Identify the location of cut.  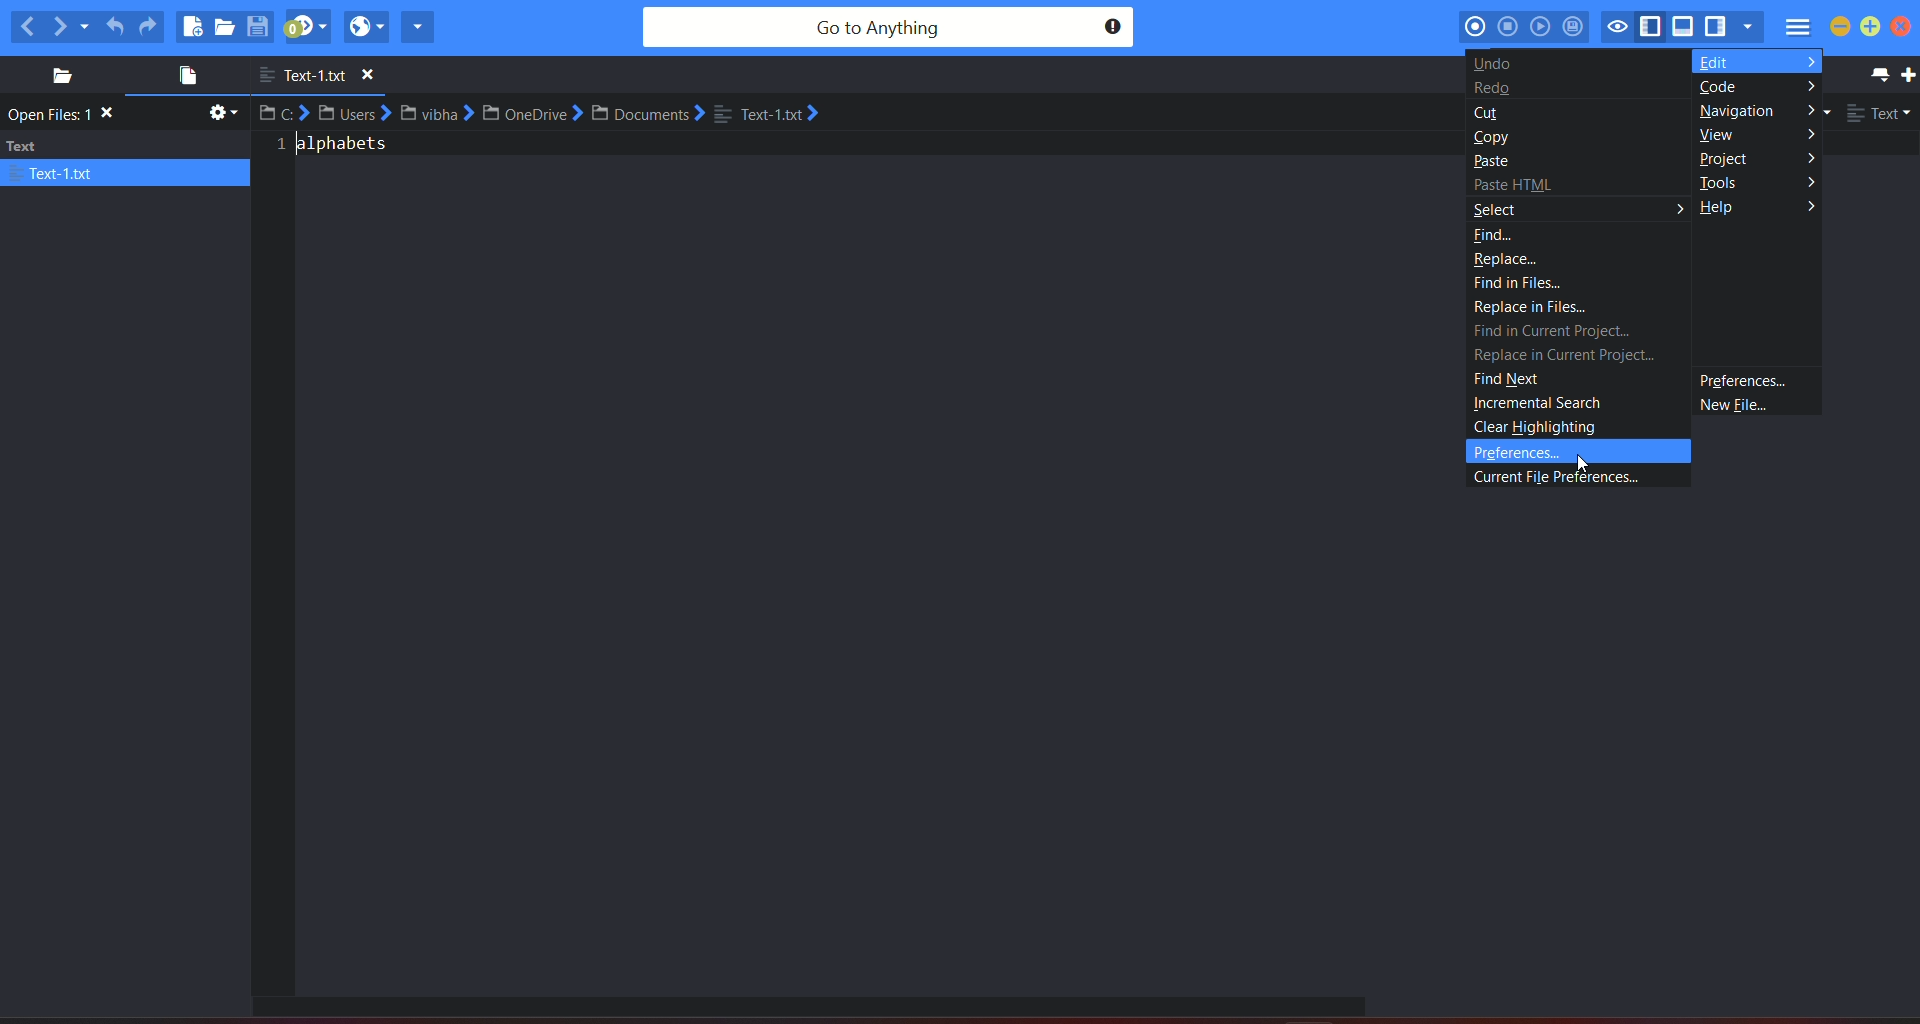
(1489, 113).